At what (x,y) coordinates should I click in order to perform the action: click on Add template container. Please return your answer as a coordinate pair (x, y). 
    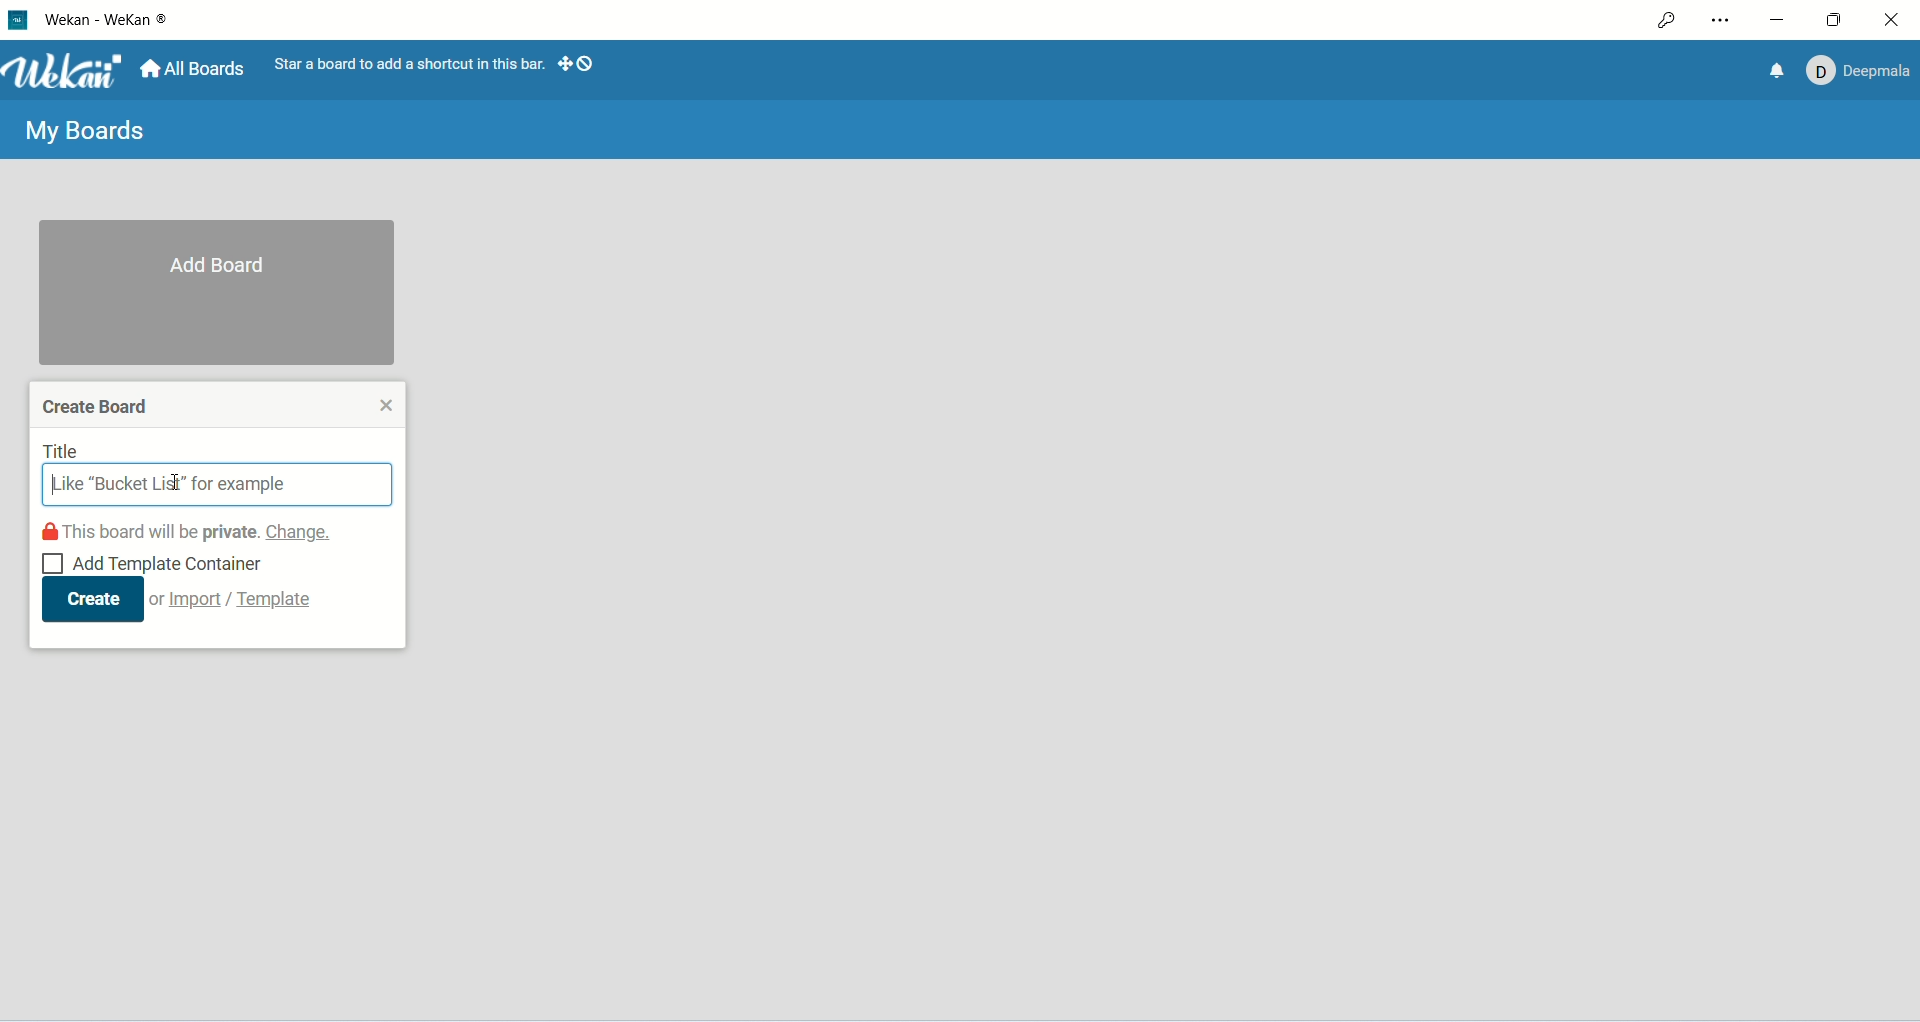
    Looking at the image, I should click on (159, 564).